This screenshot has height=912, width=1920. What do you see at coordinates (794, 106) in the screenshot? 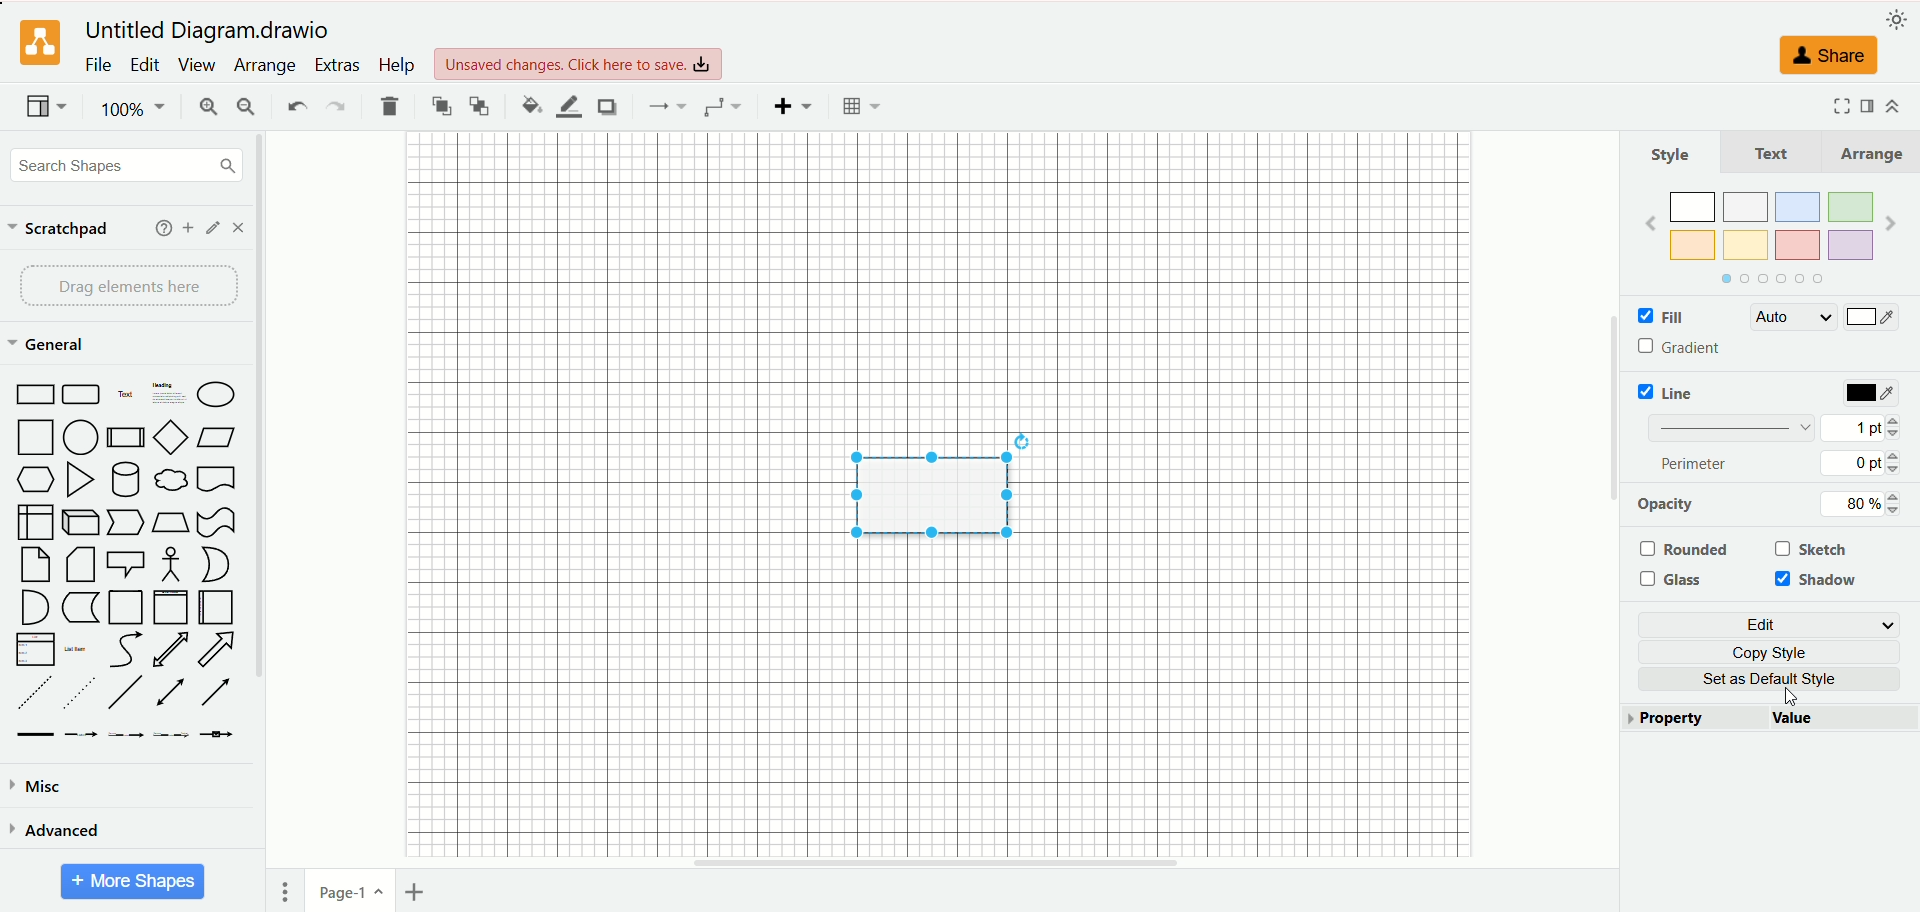
I see `insert` at bounding box center [794, 106].